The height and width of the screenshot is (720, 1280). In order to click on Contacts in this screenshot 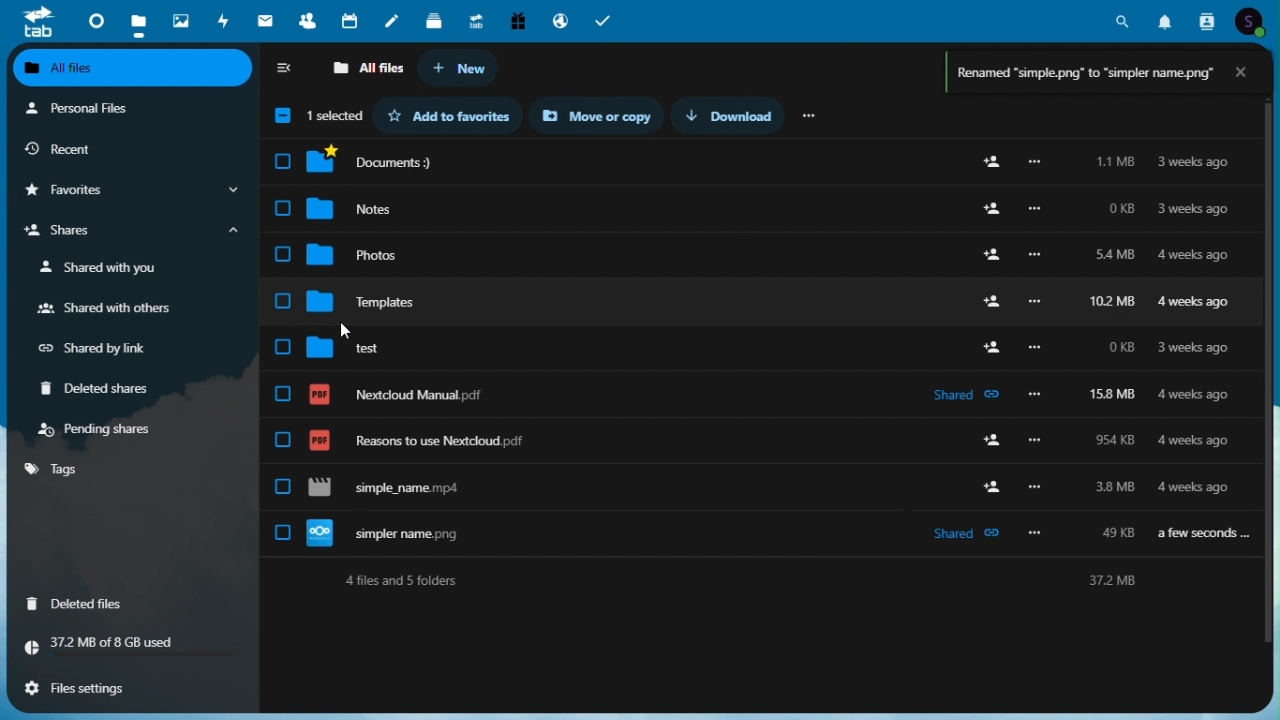, I will do `click(1208, 19)`.